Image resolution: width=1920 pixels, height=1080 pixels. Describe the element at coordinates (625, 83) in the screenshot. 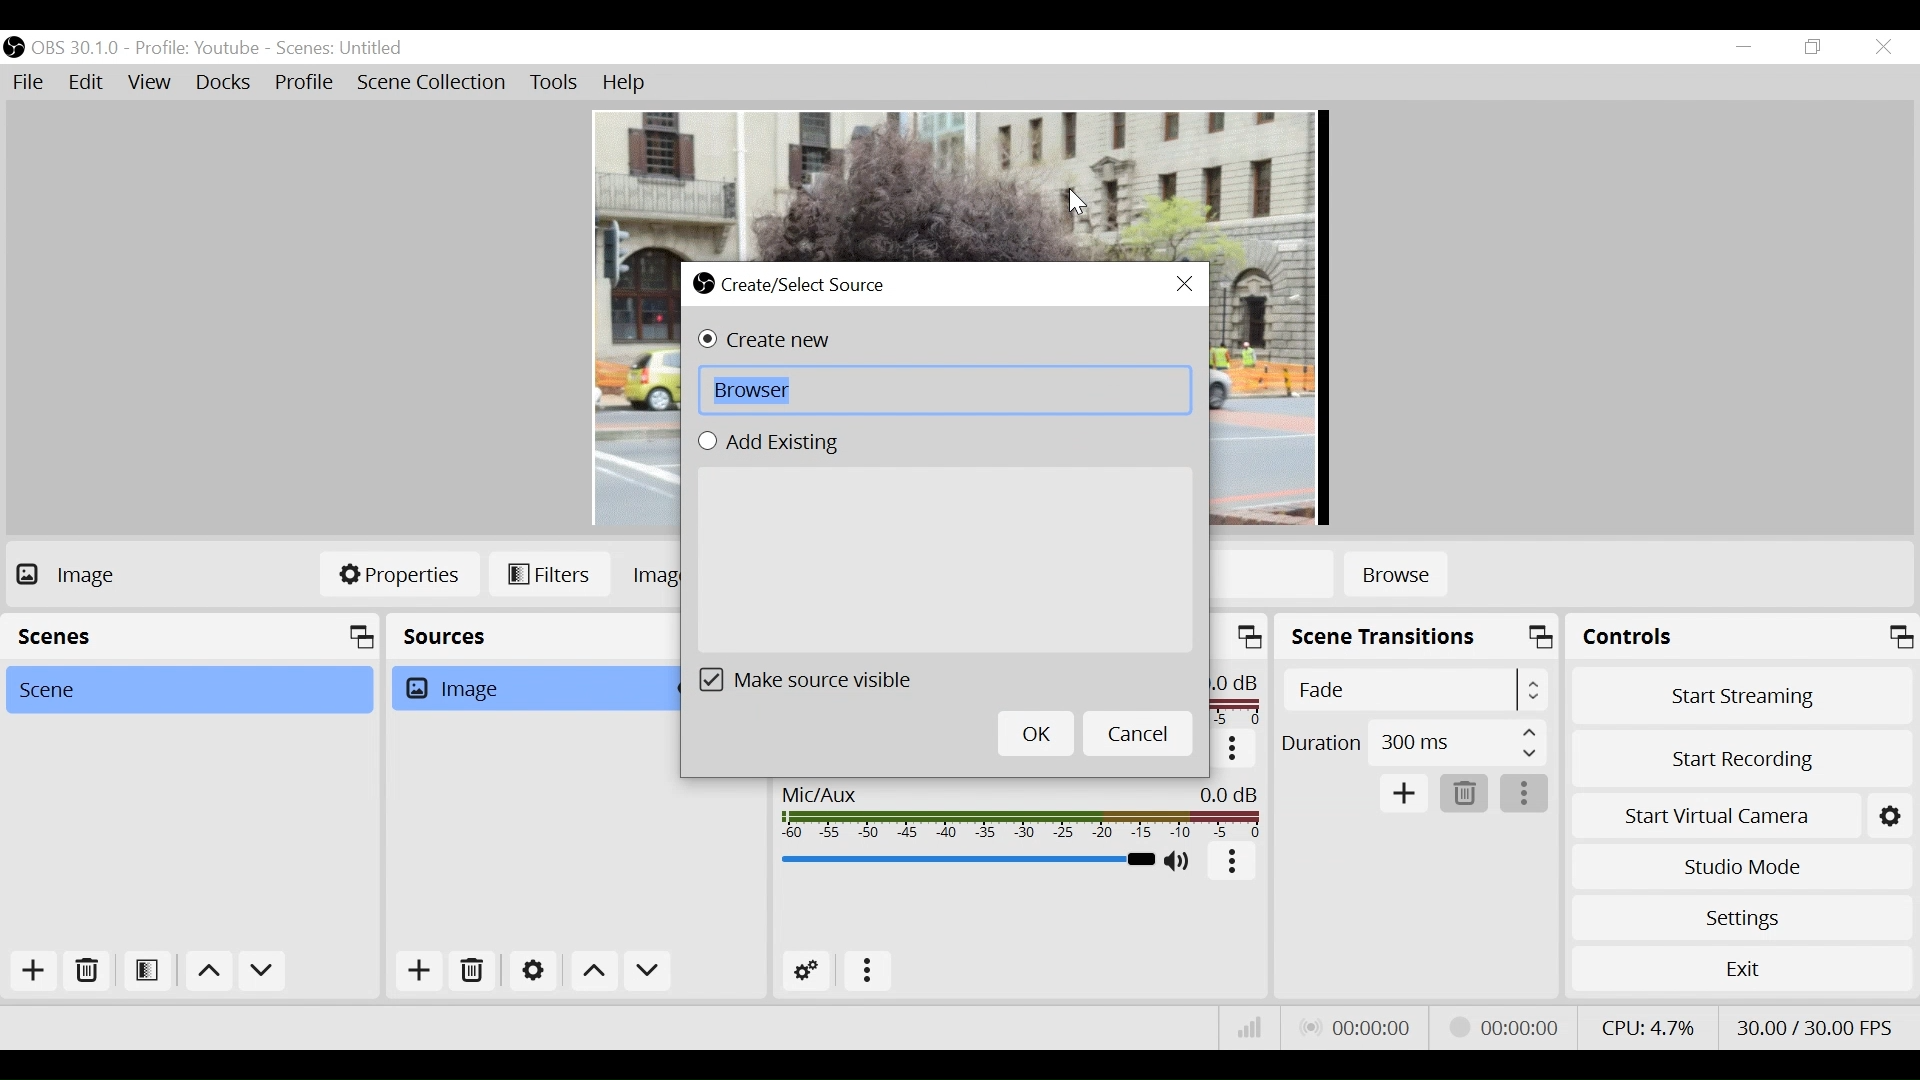

I see `Help` at that location.